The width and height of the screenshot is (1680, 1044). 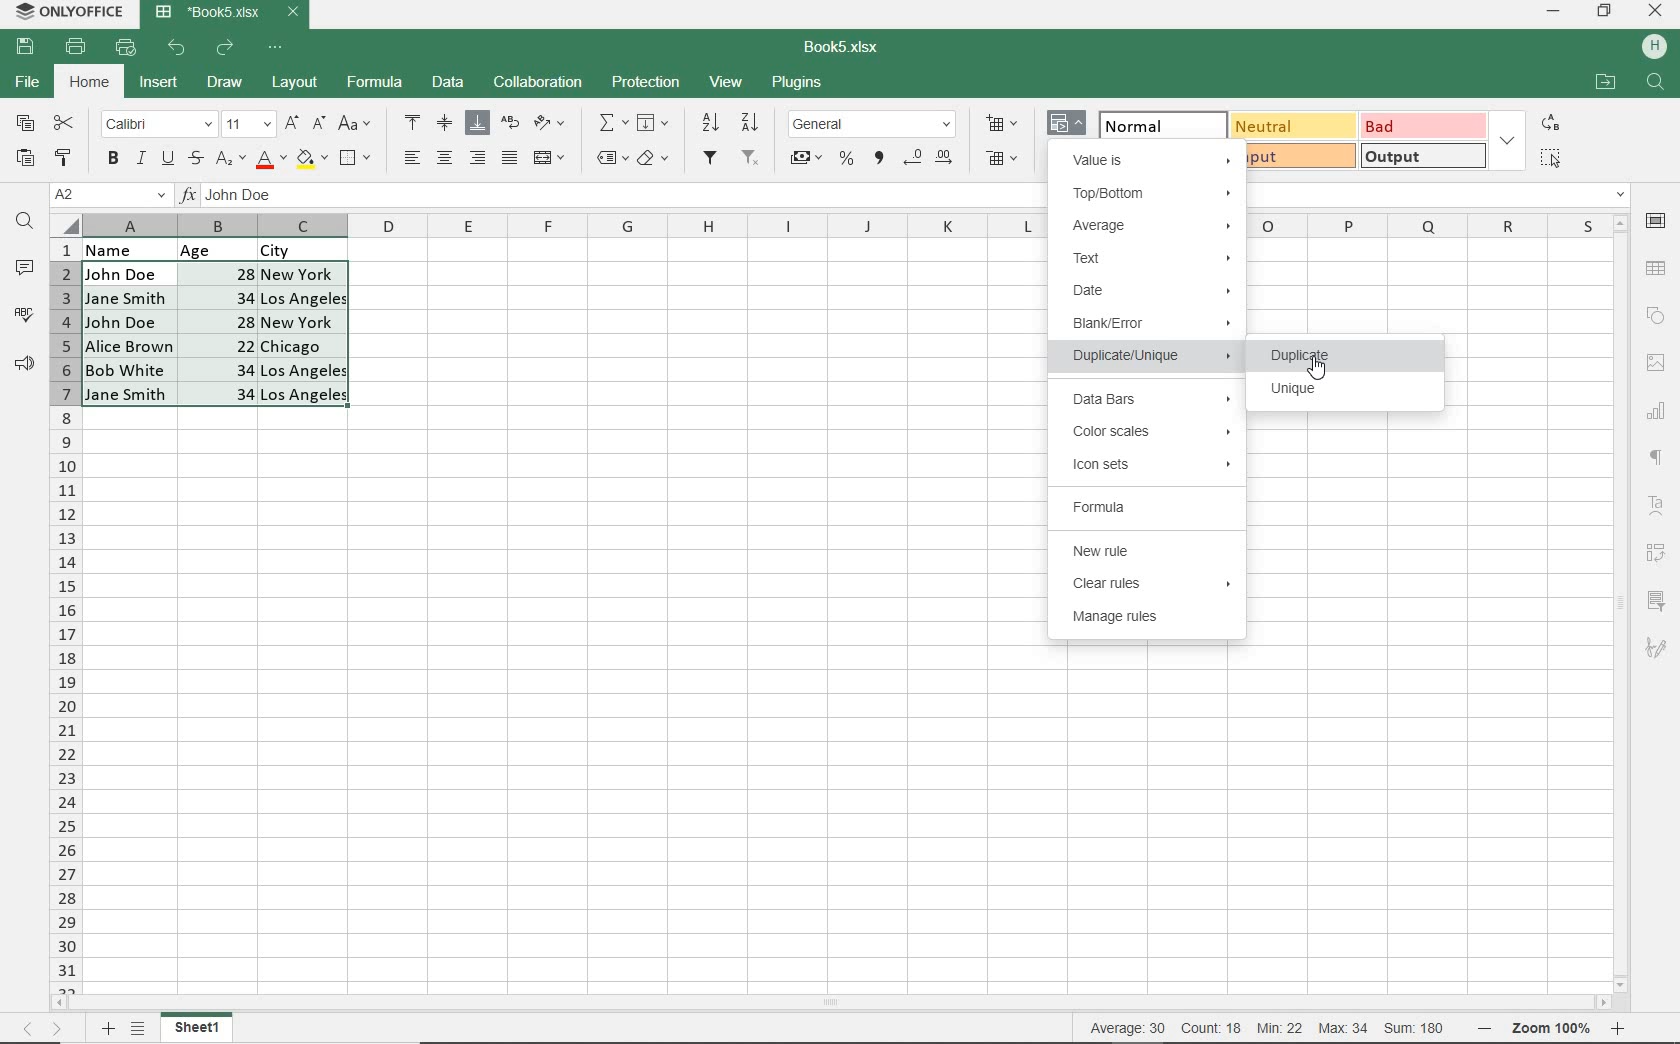 I want to click on SHAPE, so click(x=1655, y=316).